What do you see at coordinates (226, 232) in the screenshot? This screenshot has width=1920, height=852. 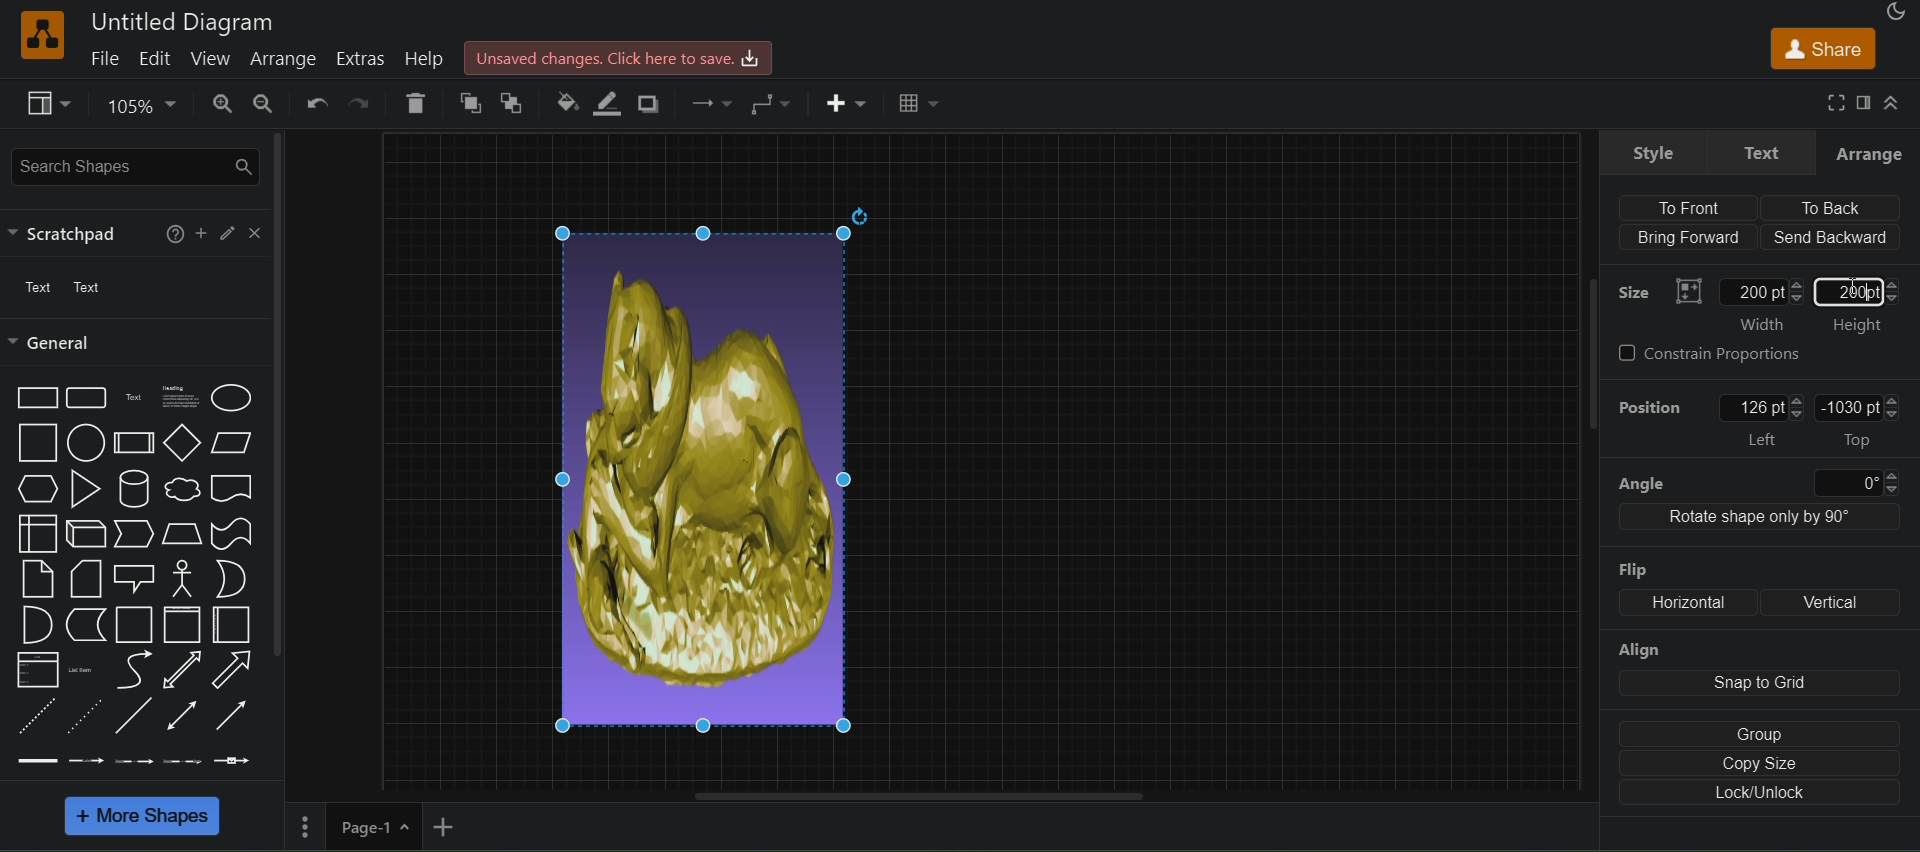 I see `edit` at bounding box center [226, 232].